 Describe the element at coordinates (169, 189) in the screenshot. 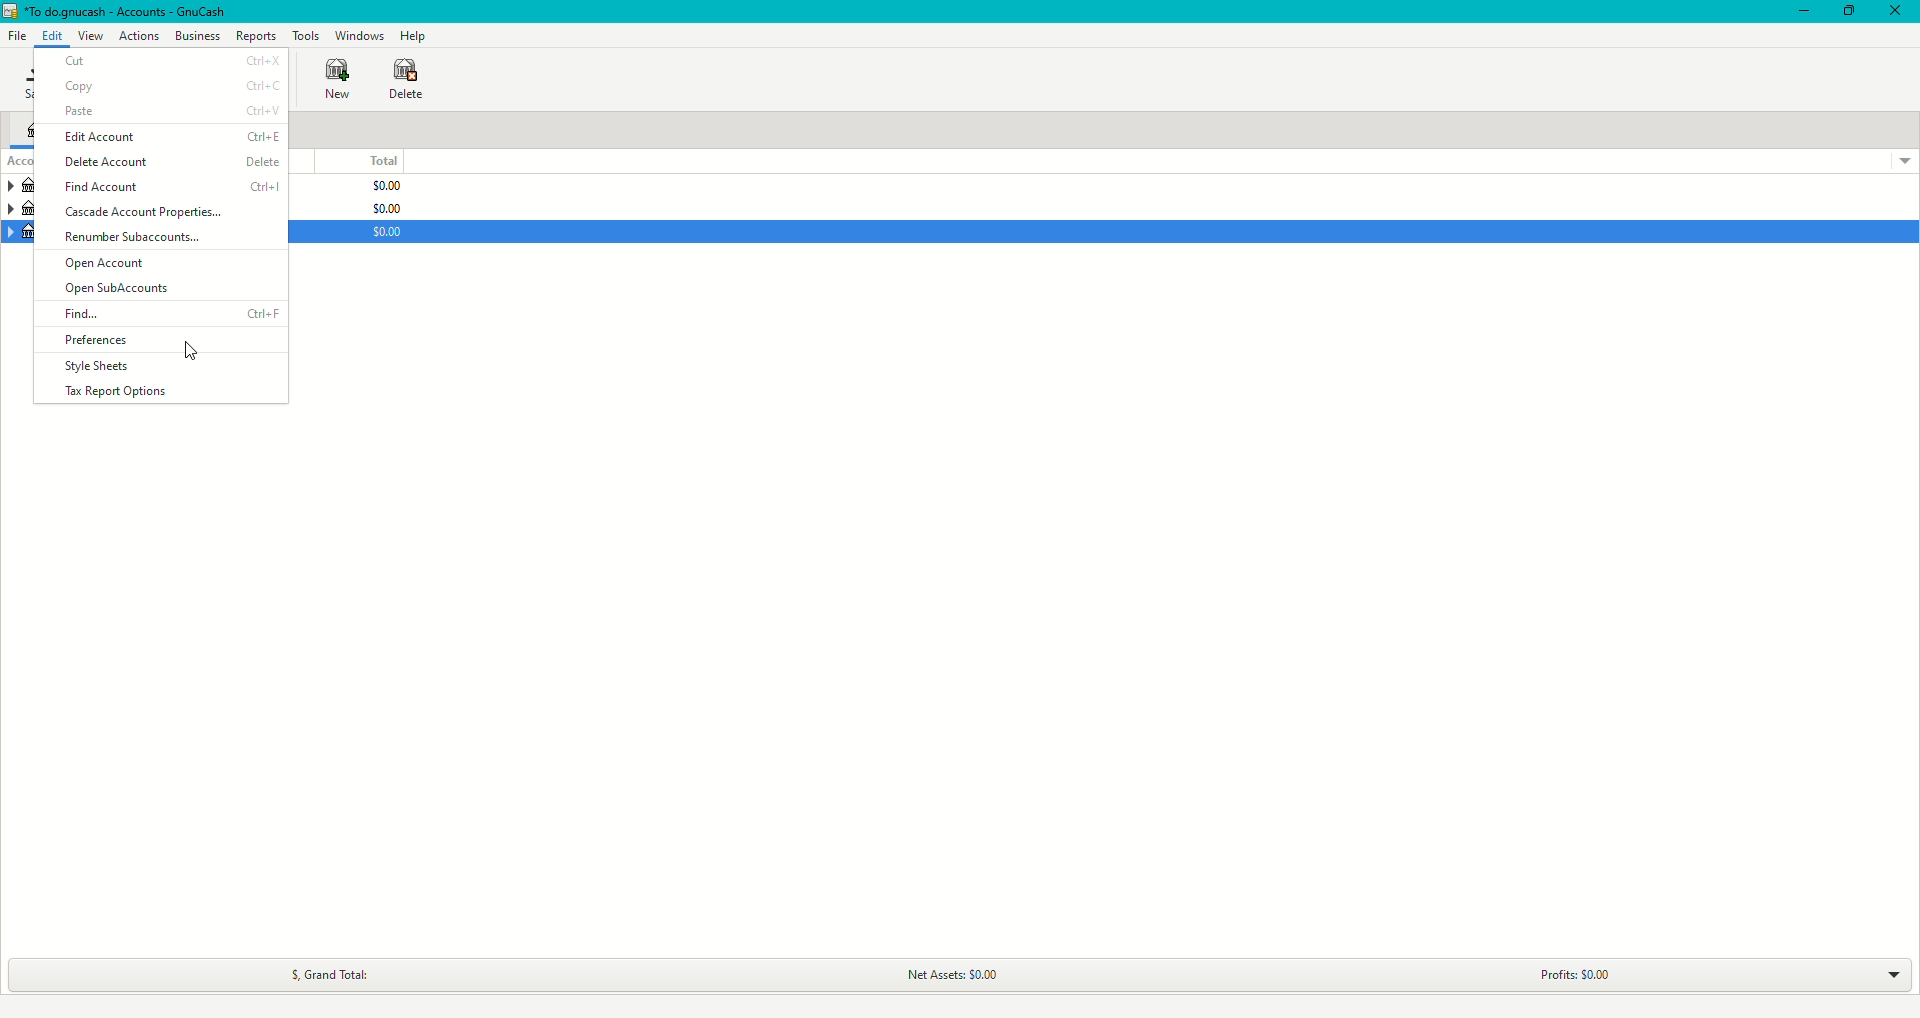

I see `Find Account` at that location.